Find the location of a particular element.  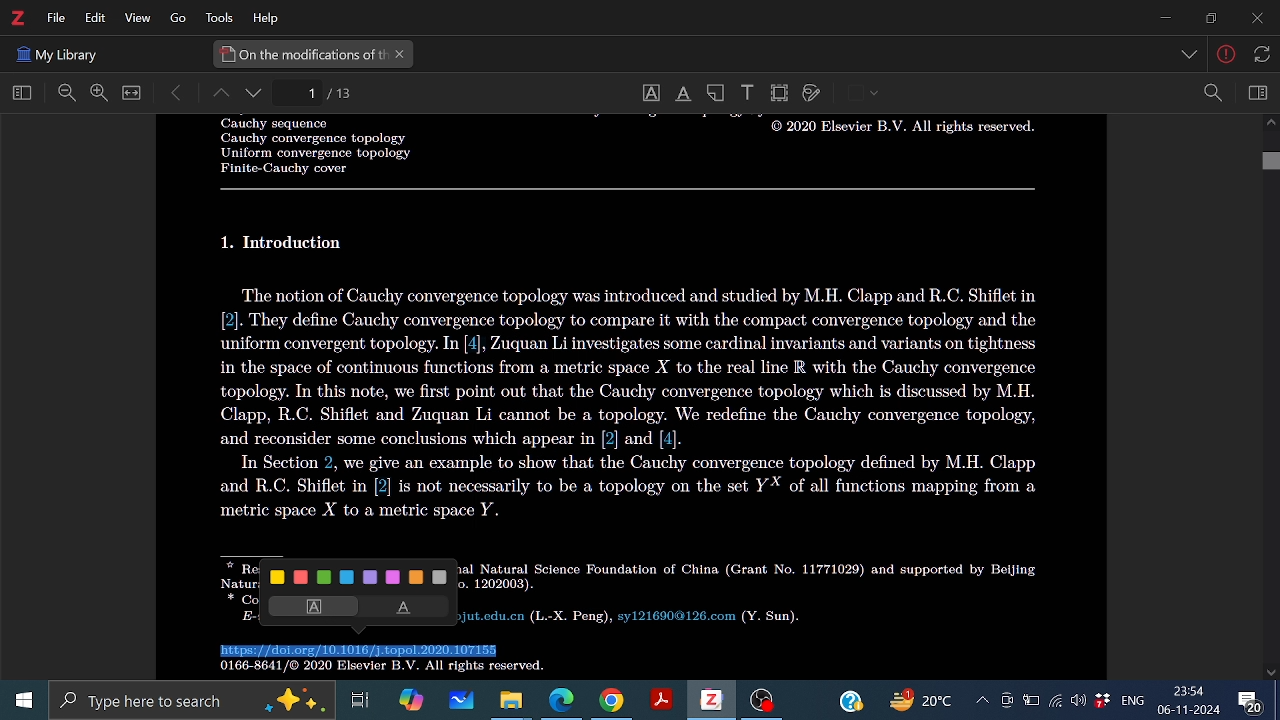

Tools is located at coordinates (216, 18).